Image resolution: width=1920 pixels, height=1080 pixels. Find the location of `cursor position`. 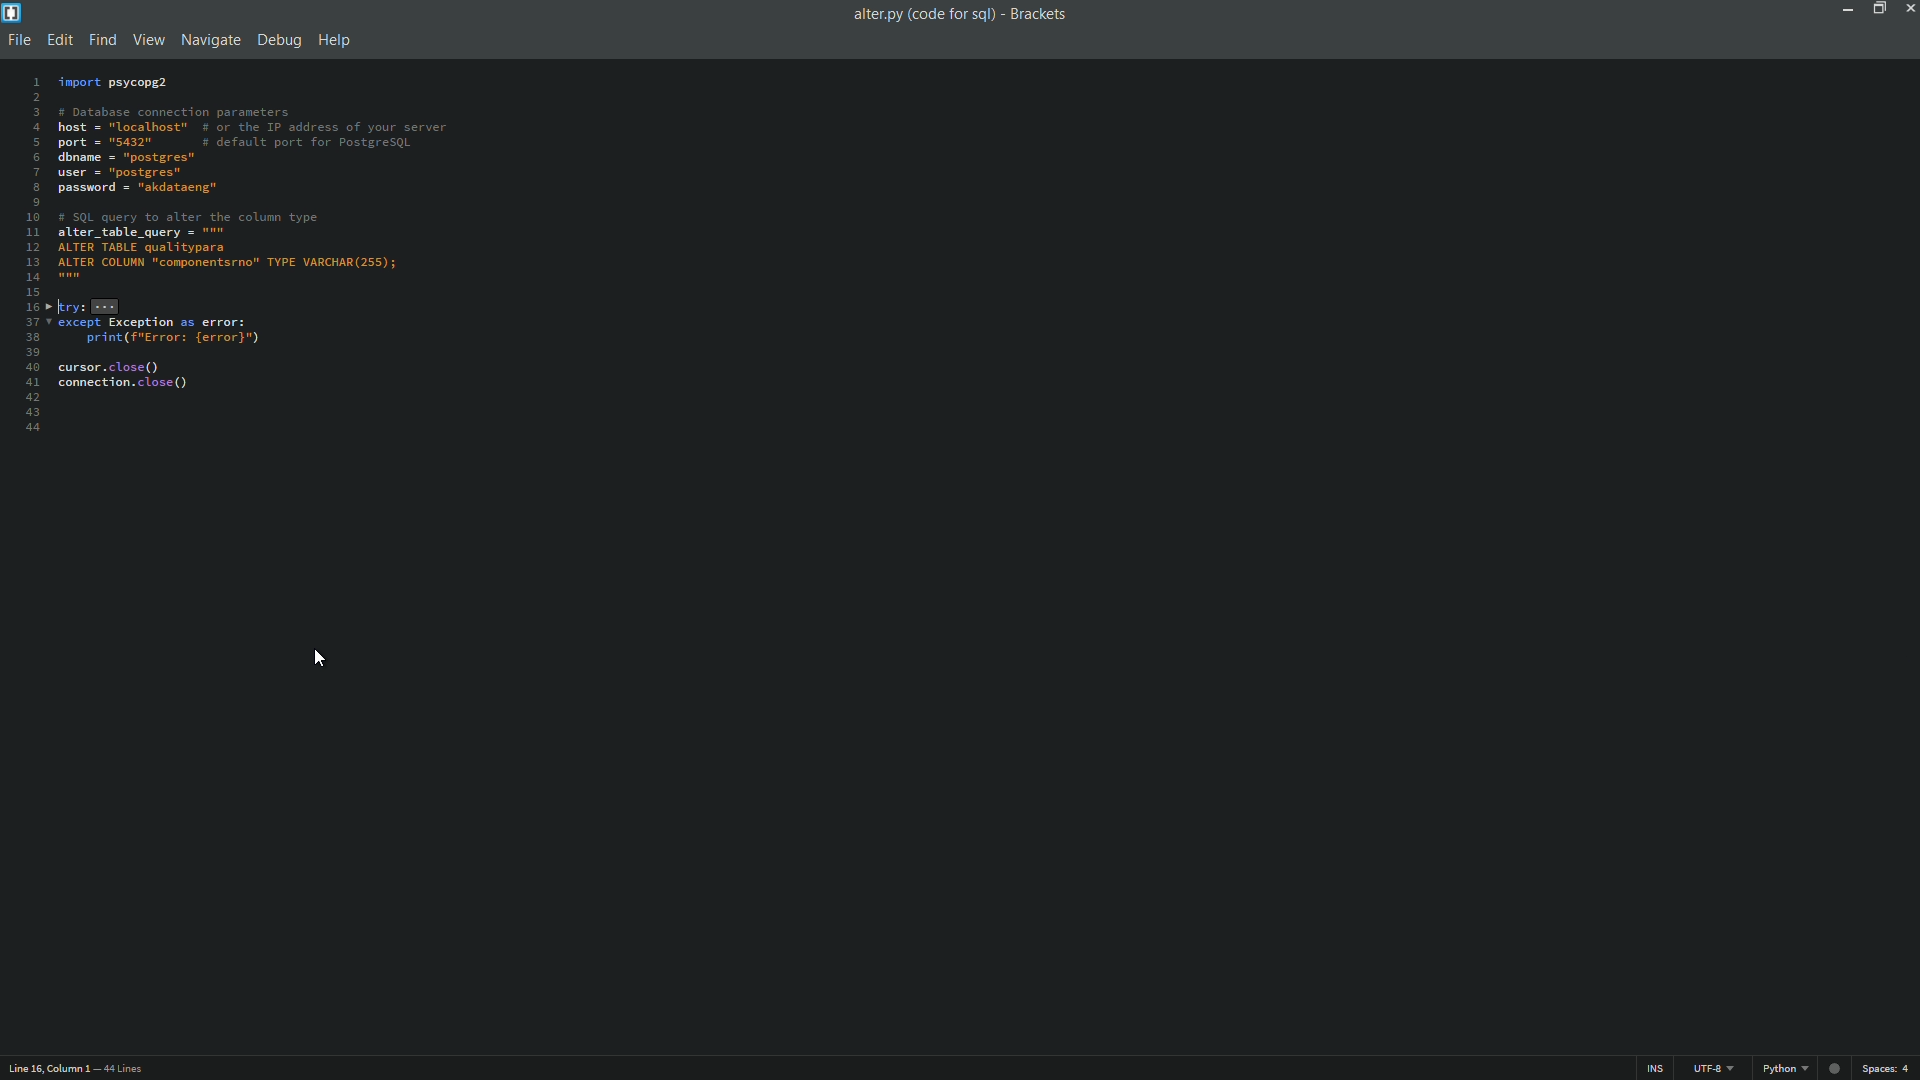

cursor position is located at coordinates (52, 1067).